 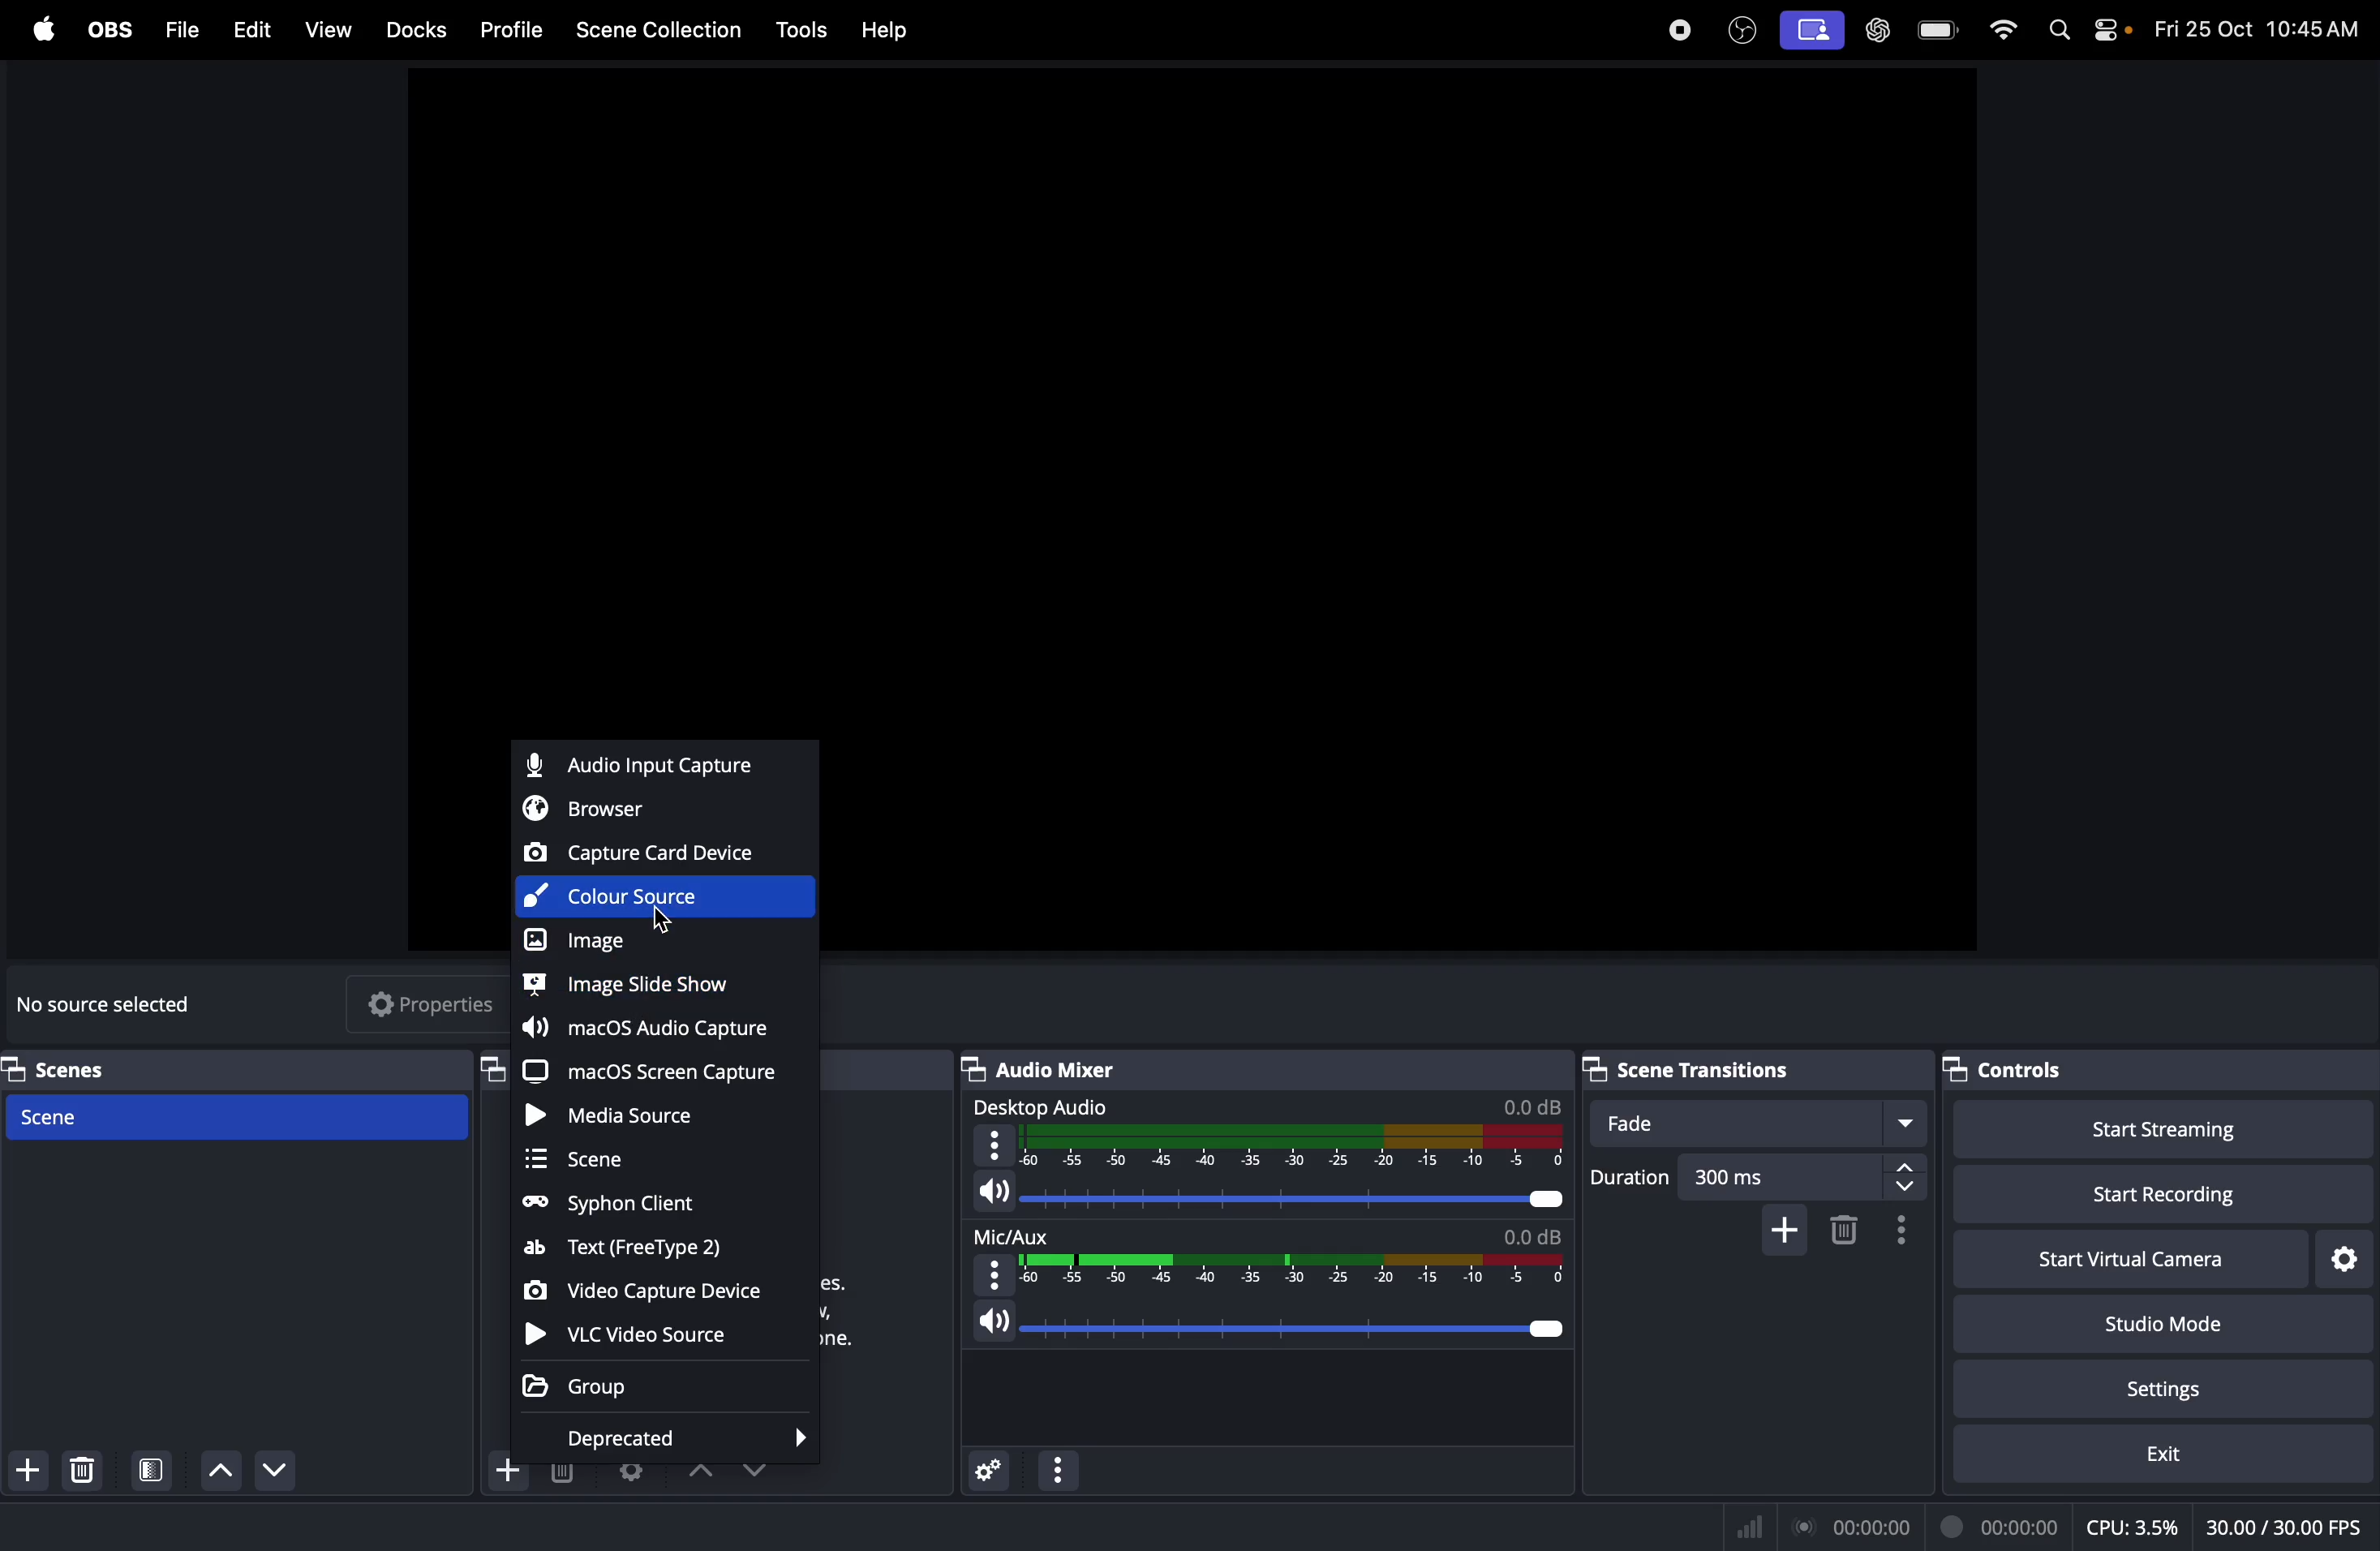 What do you see at coordinates (1274, 1312) in the screenshot?
I see `speaker level` at bounding box center [1274, 1312].